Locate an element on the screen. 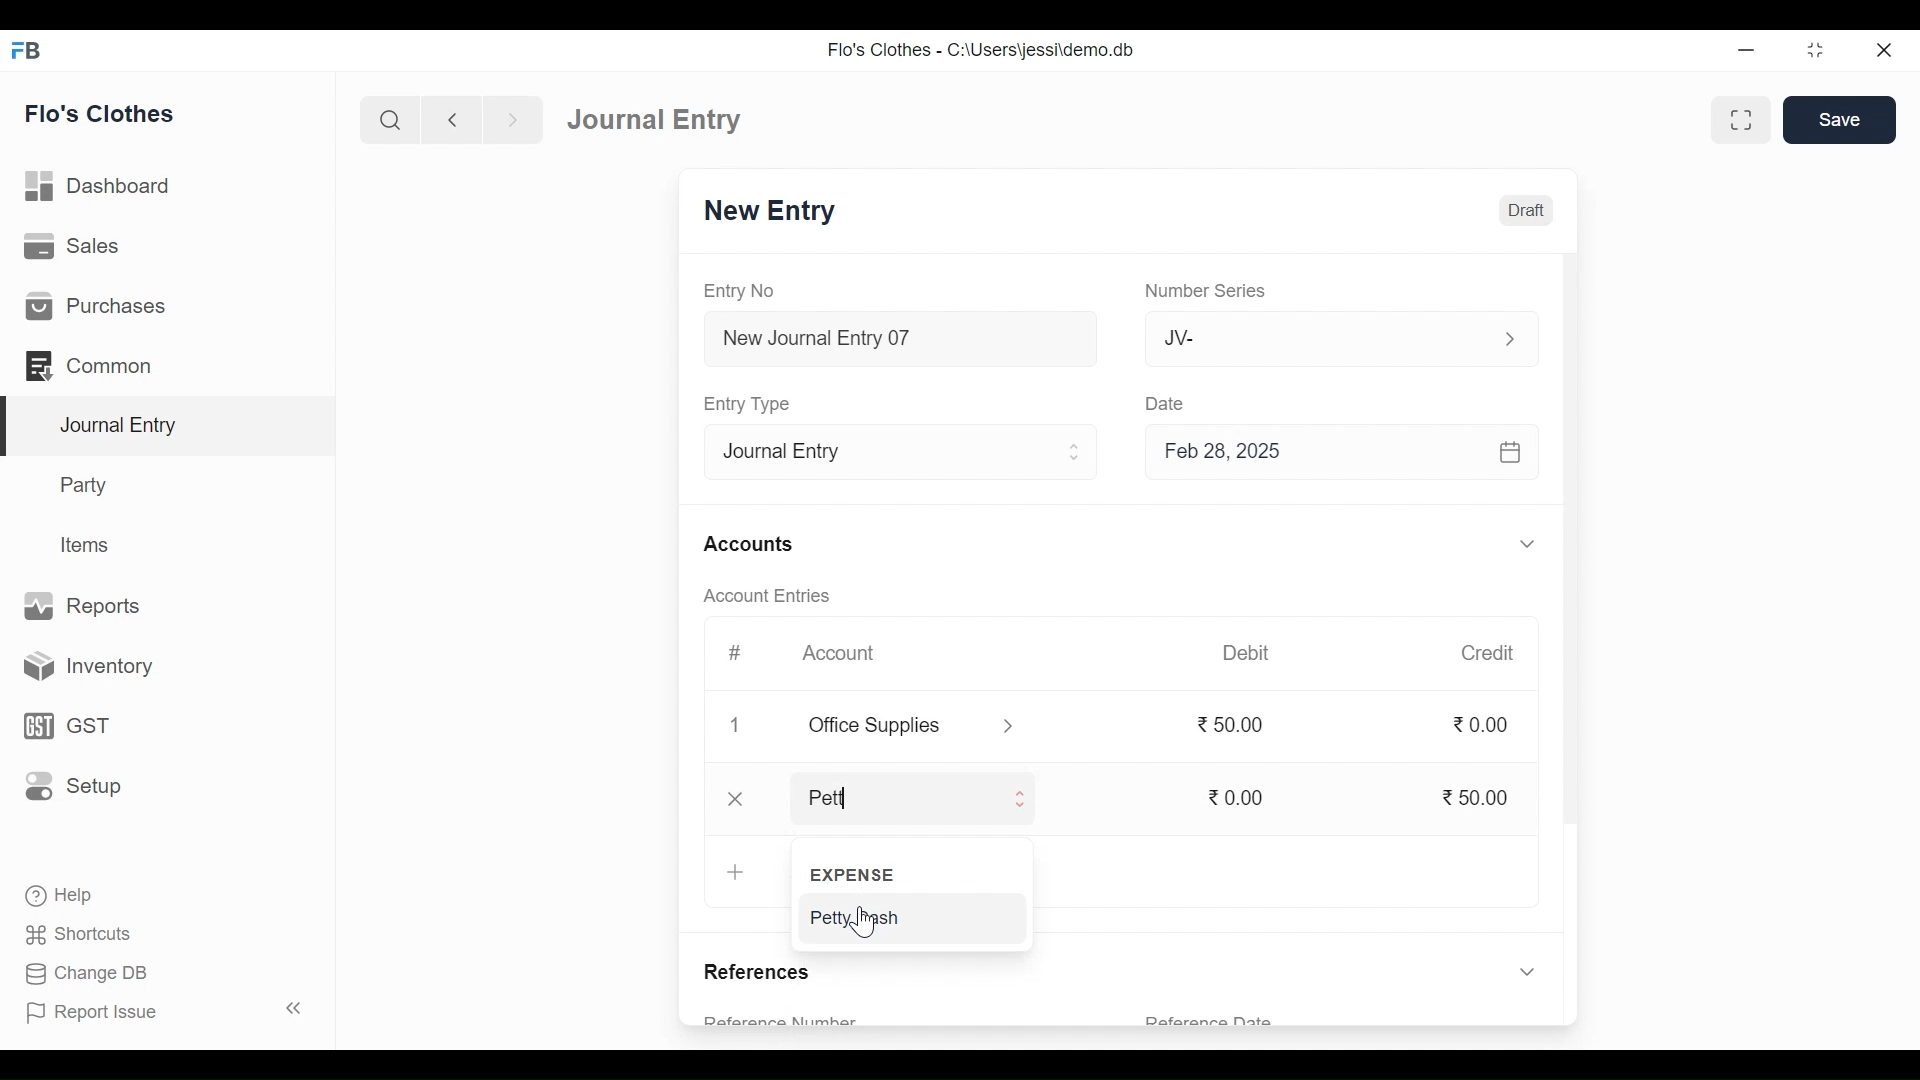  Date is located at coordinates (1171, 405).